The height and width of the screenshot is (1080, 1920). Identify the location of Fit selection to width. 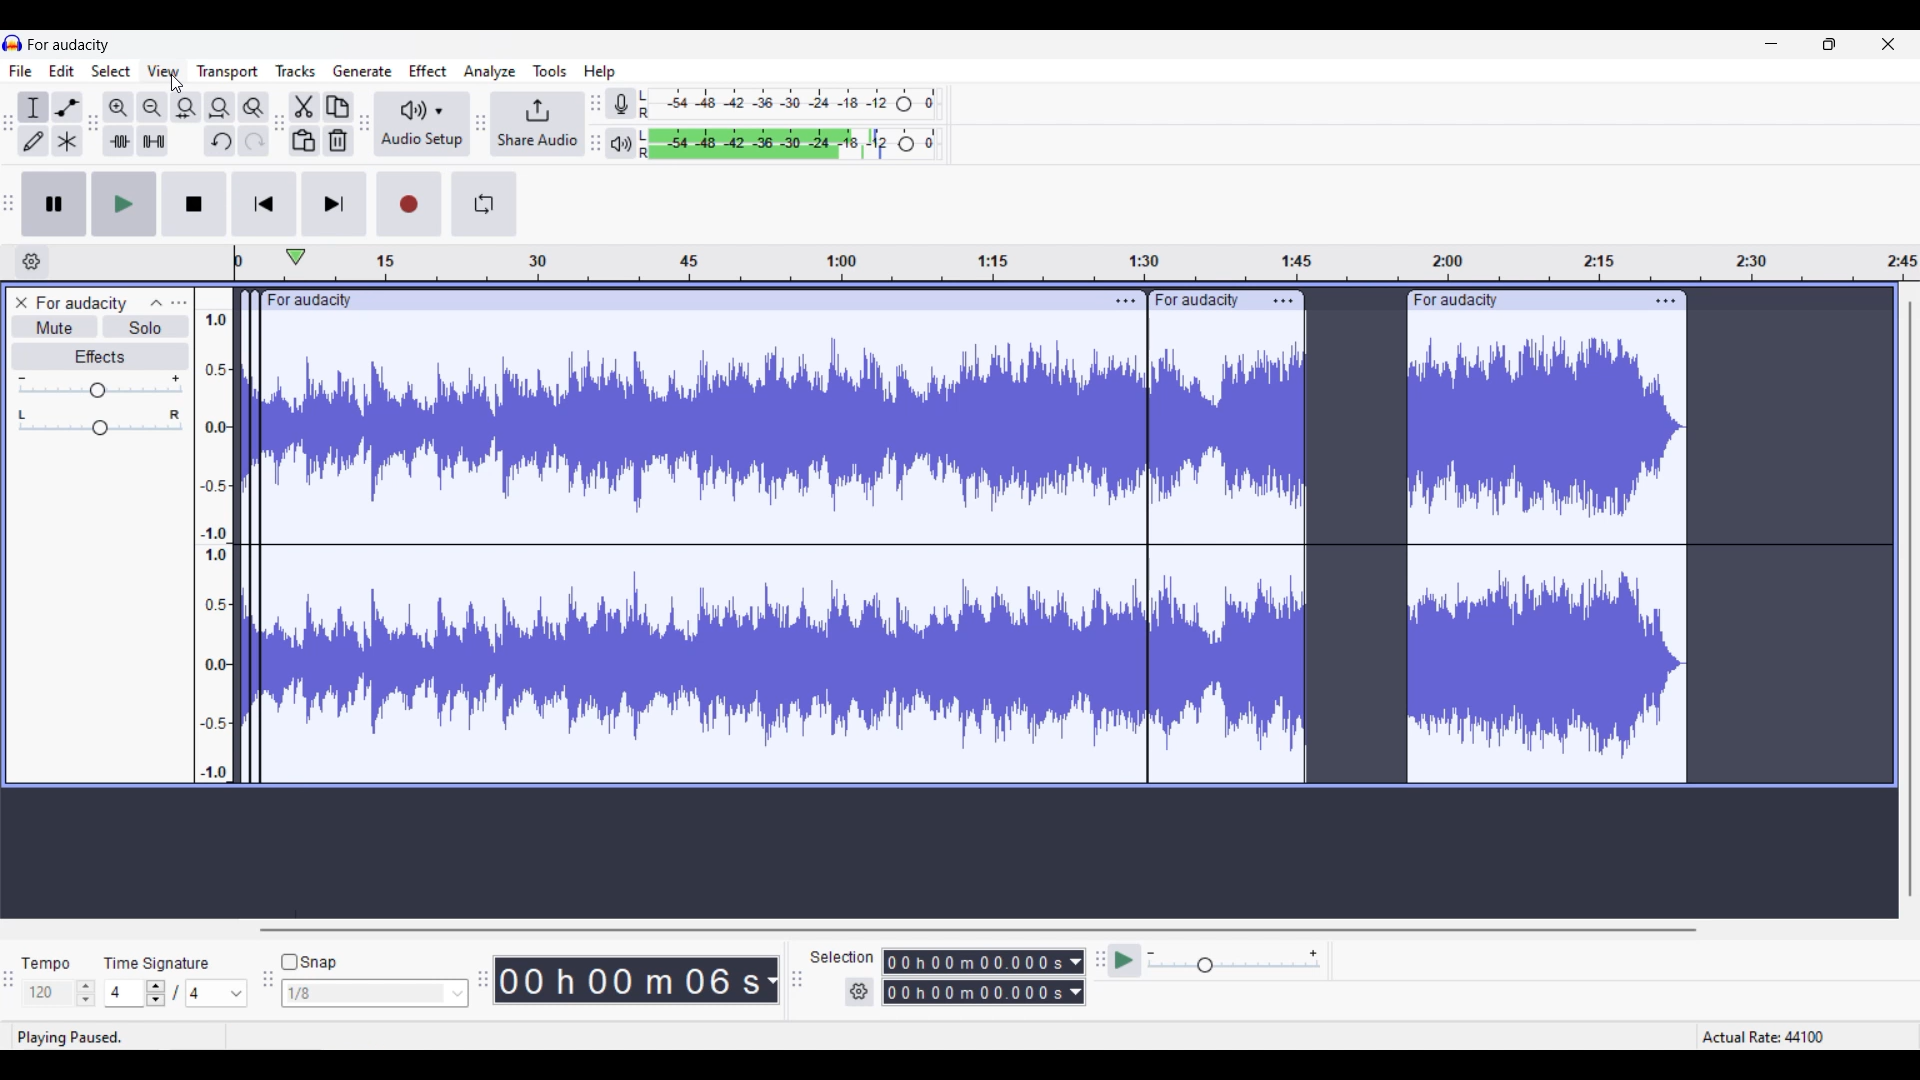
(186, 108).